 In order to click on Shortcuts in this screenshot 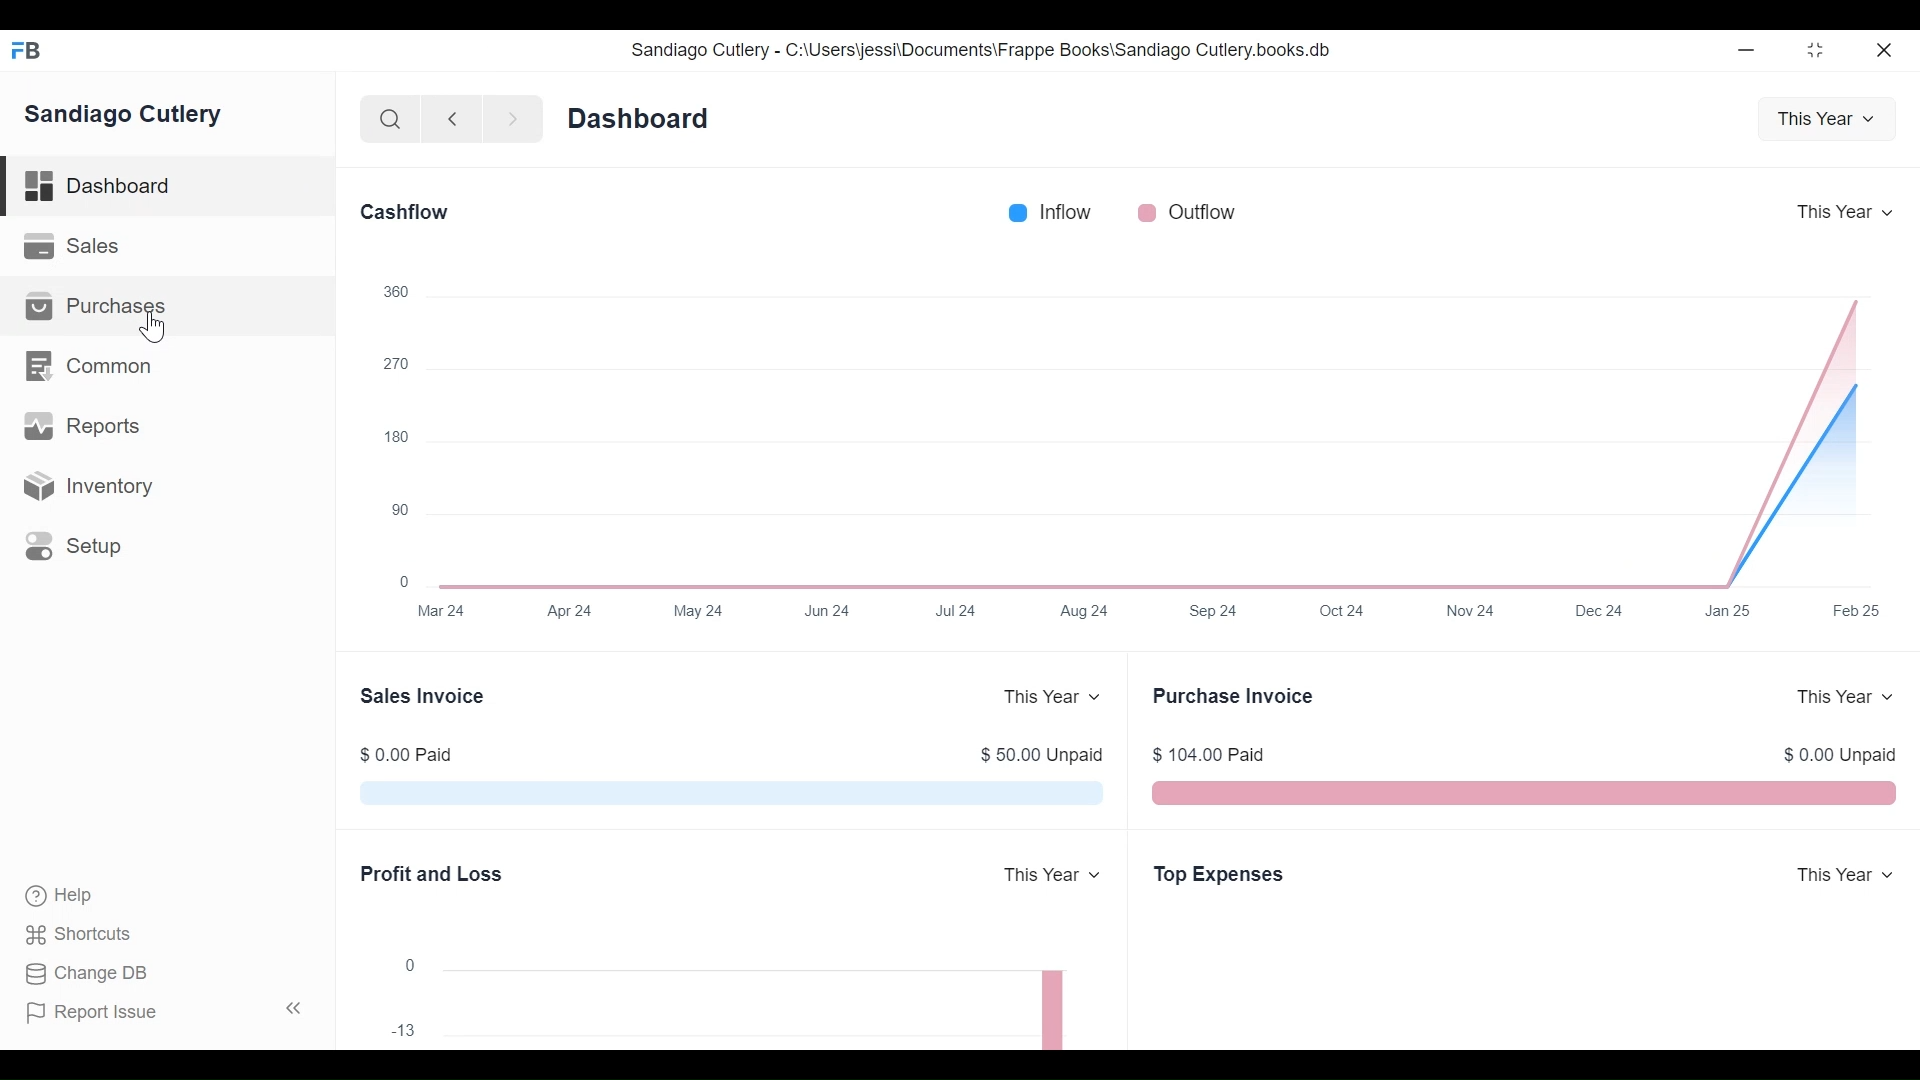, I will do `click(81, 933)`.